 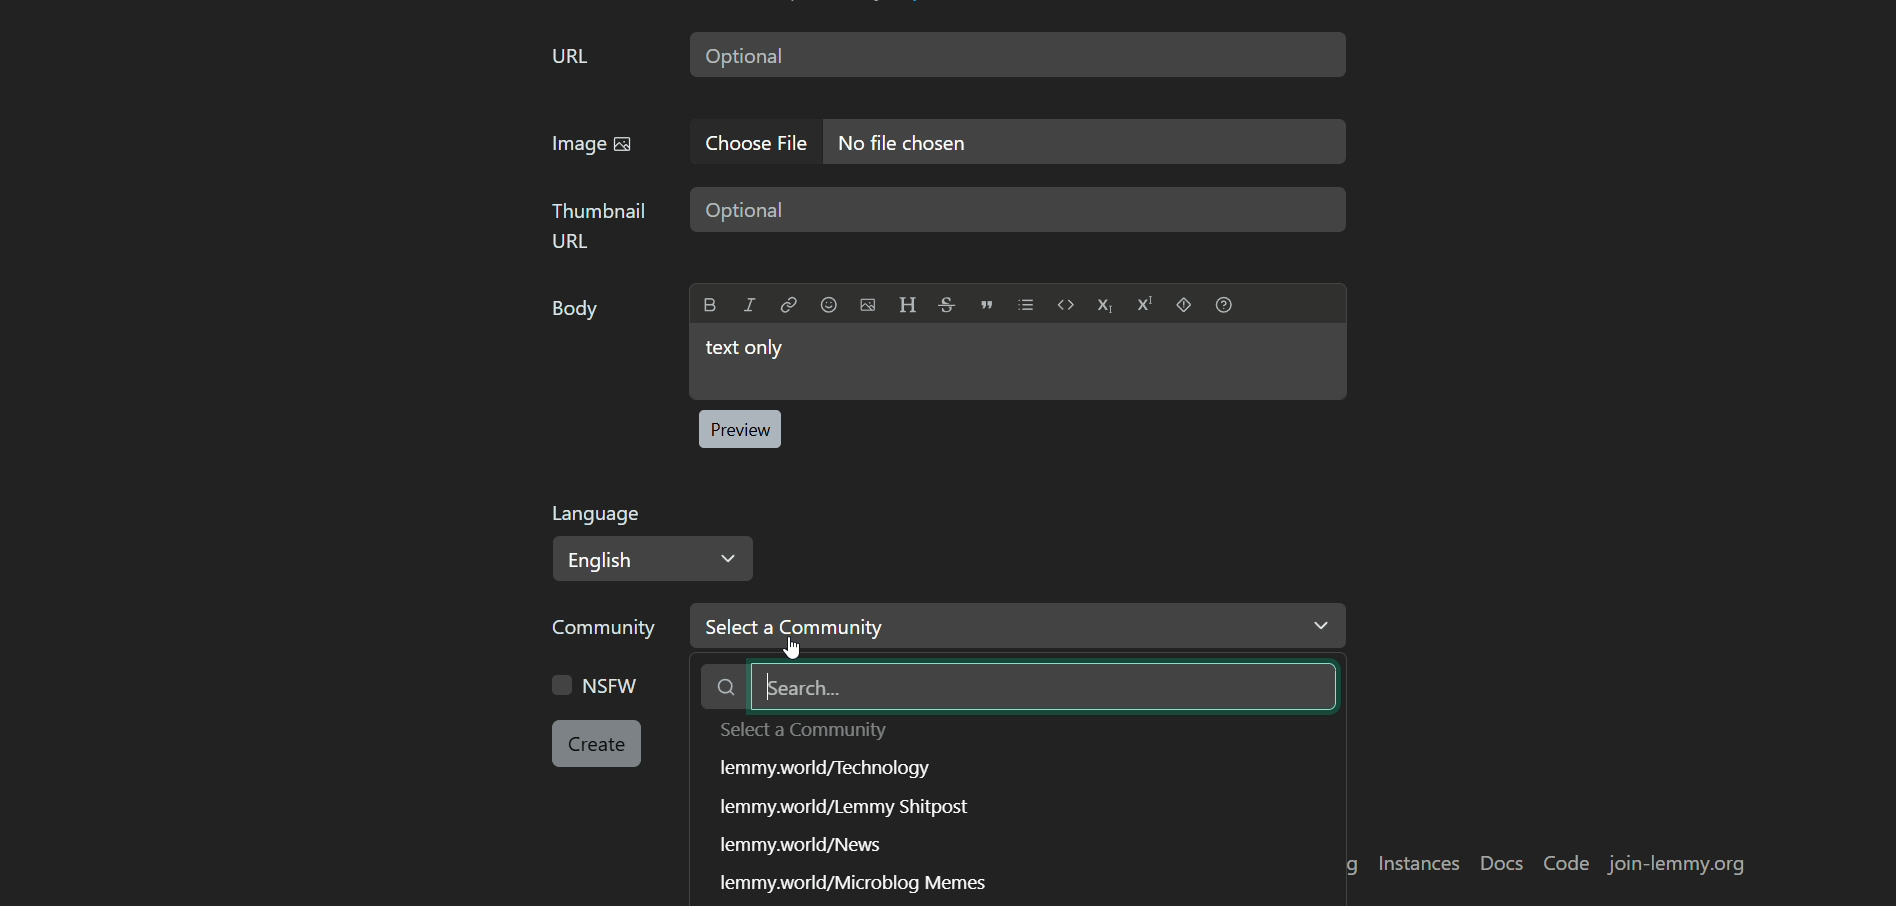 What do you see at coordinates (788, 304) in the screenshot?
I see `Link` at bounding box center [788, 304].